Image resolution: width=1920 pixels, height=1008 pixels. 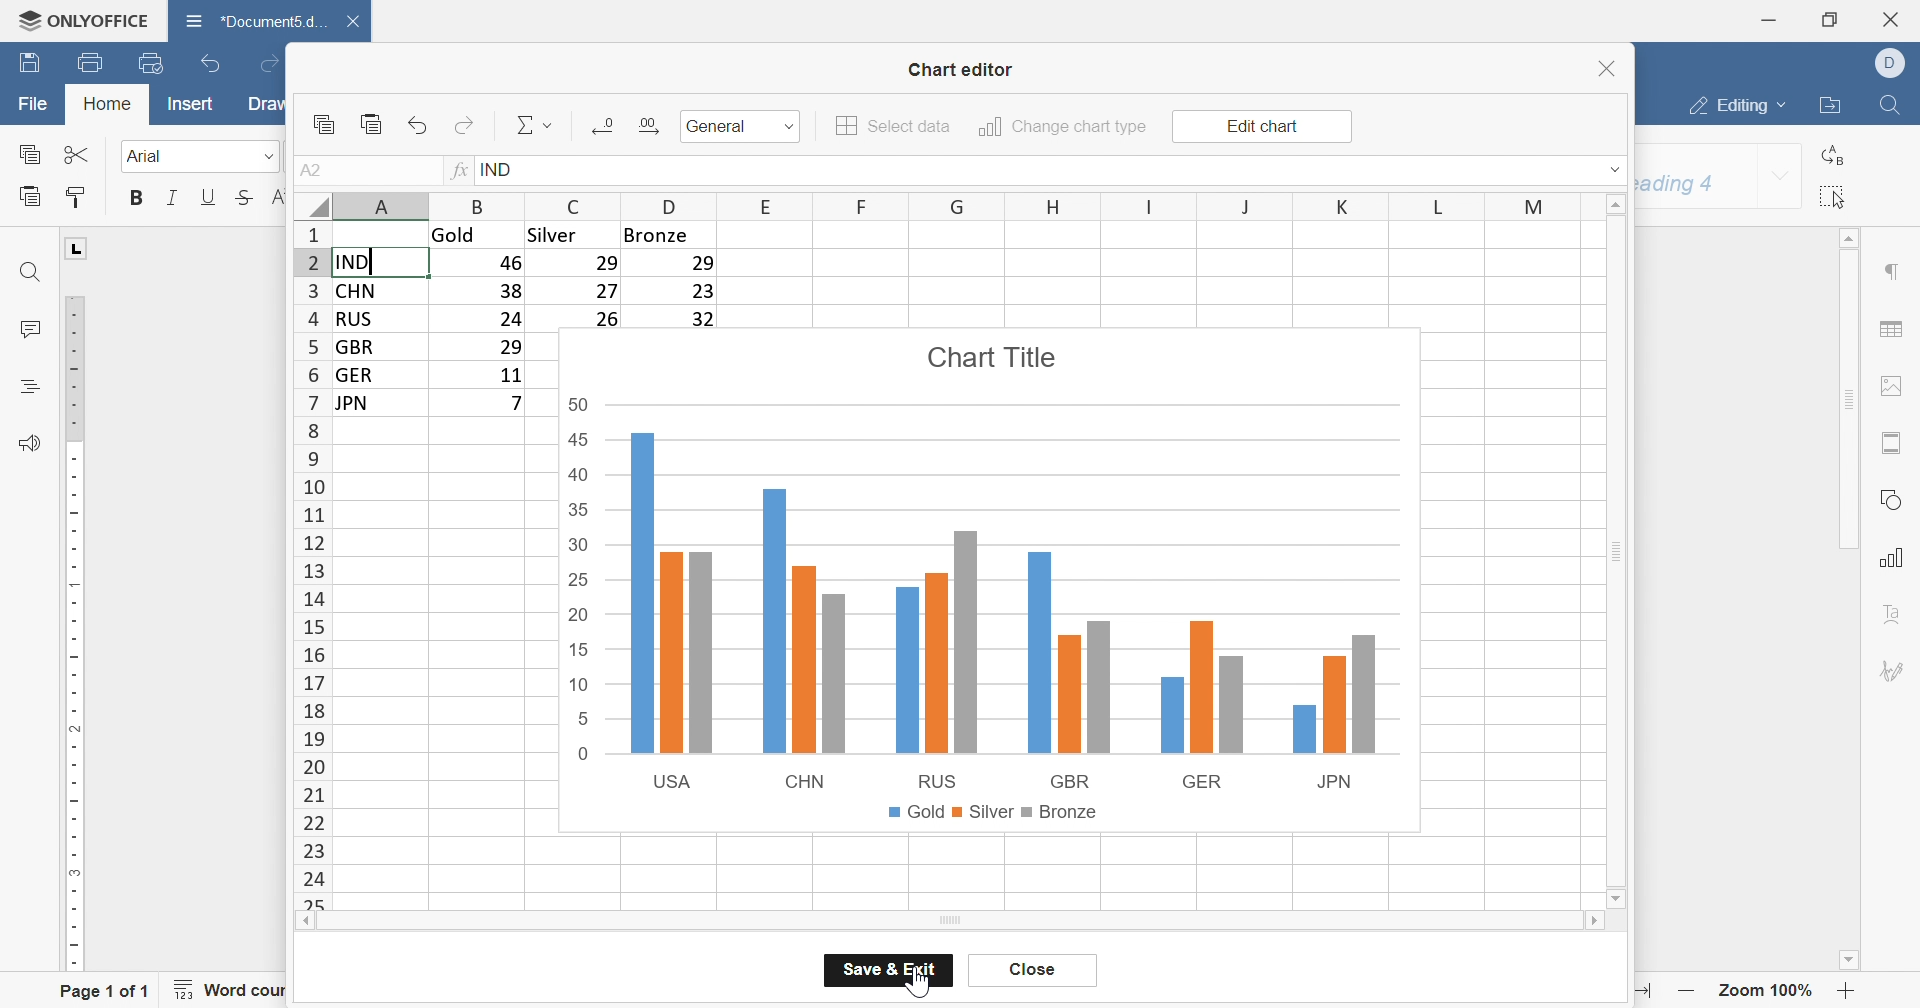 I want to click on fit to width, so click(x=1642, y=992).